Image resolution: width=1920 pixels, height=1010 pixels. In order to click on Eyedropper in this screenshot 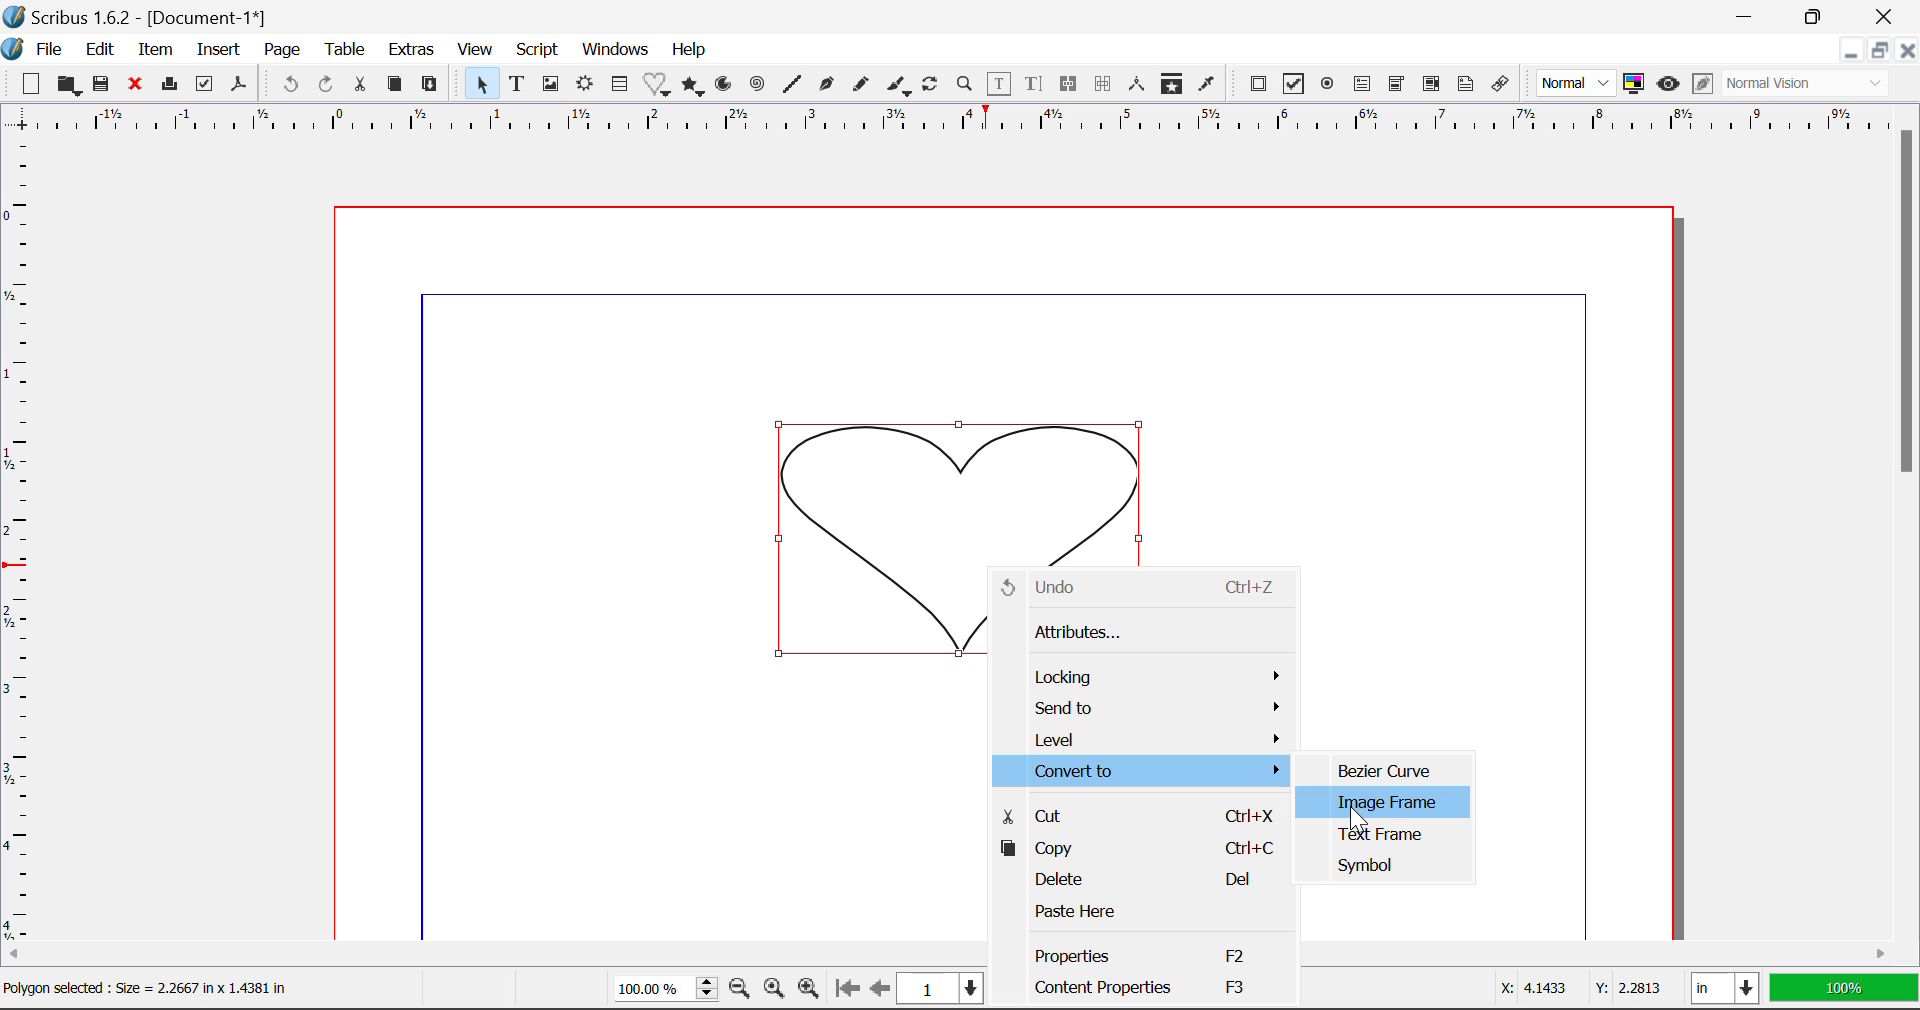, I will do `click(1207, 84)`.